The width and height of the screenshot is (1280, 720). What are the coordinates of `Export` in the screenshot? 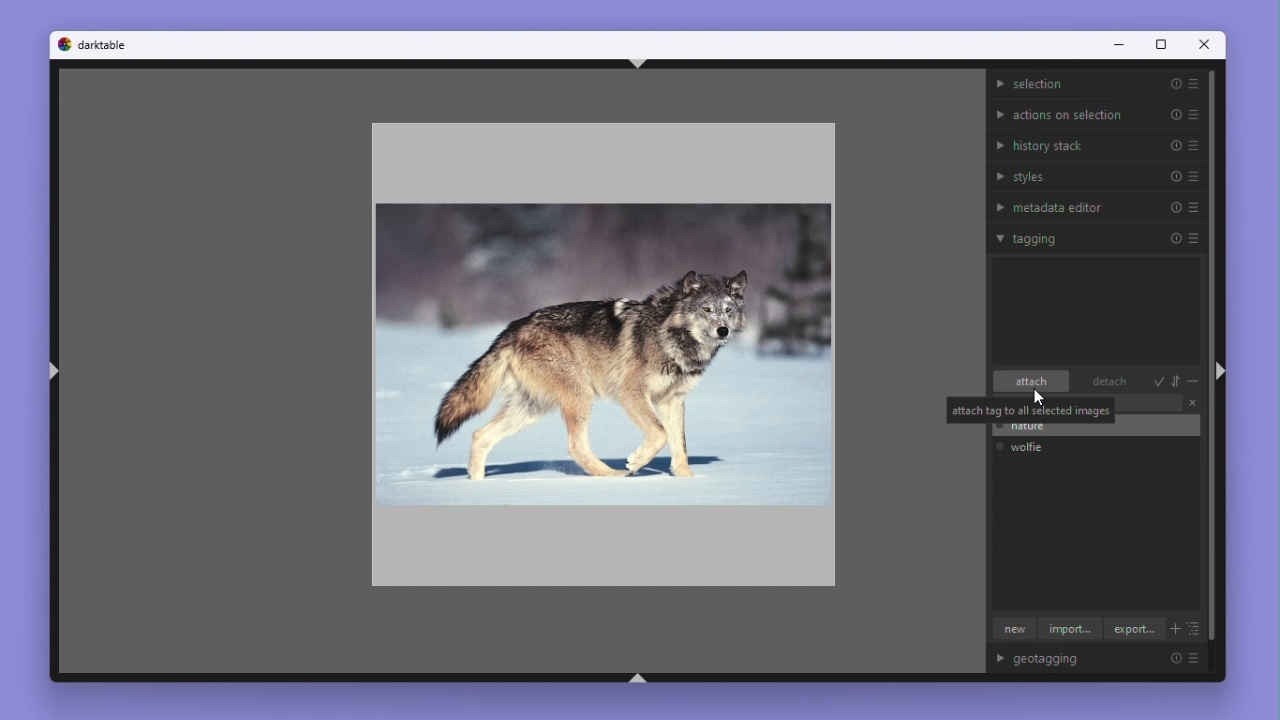 It's located at (1135, 629).